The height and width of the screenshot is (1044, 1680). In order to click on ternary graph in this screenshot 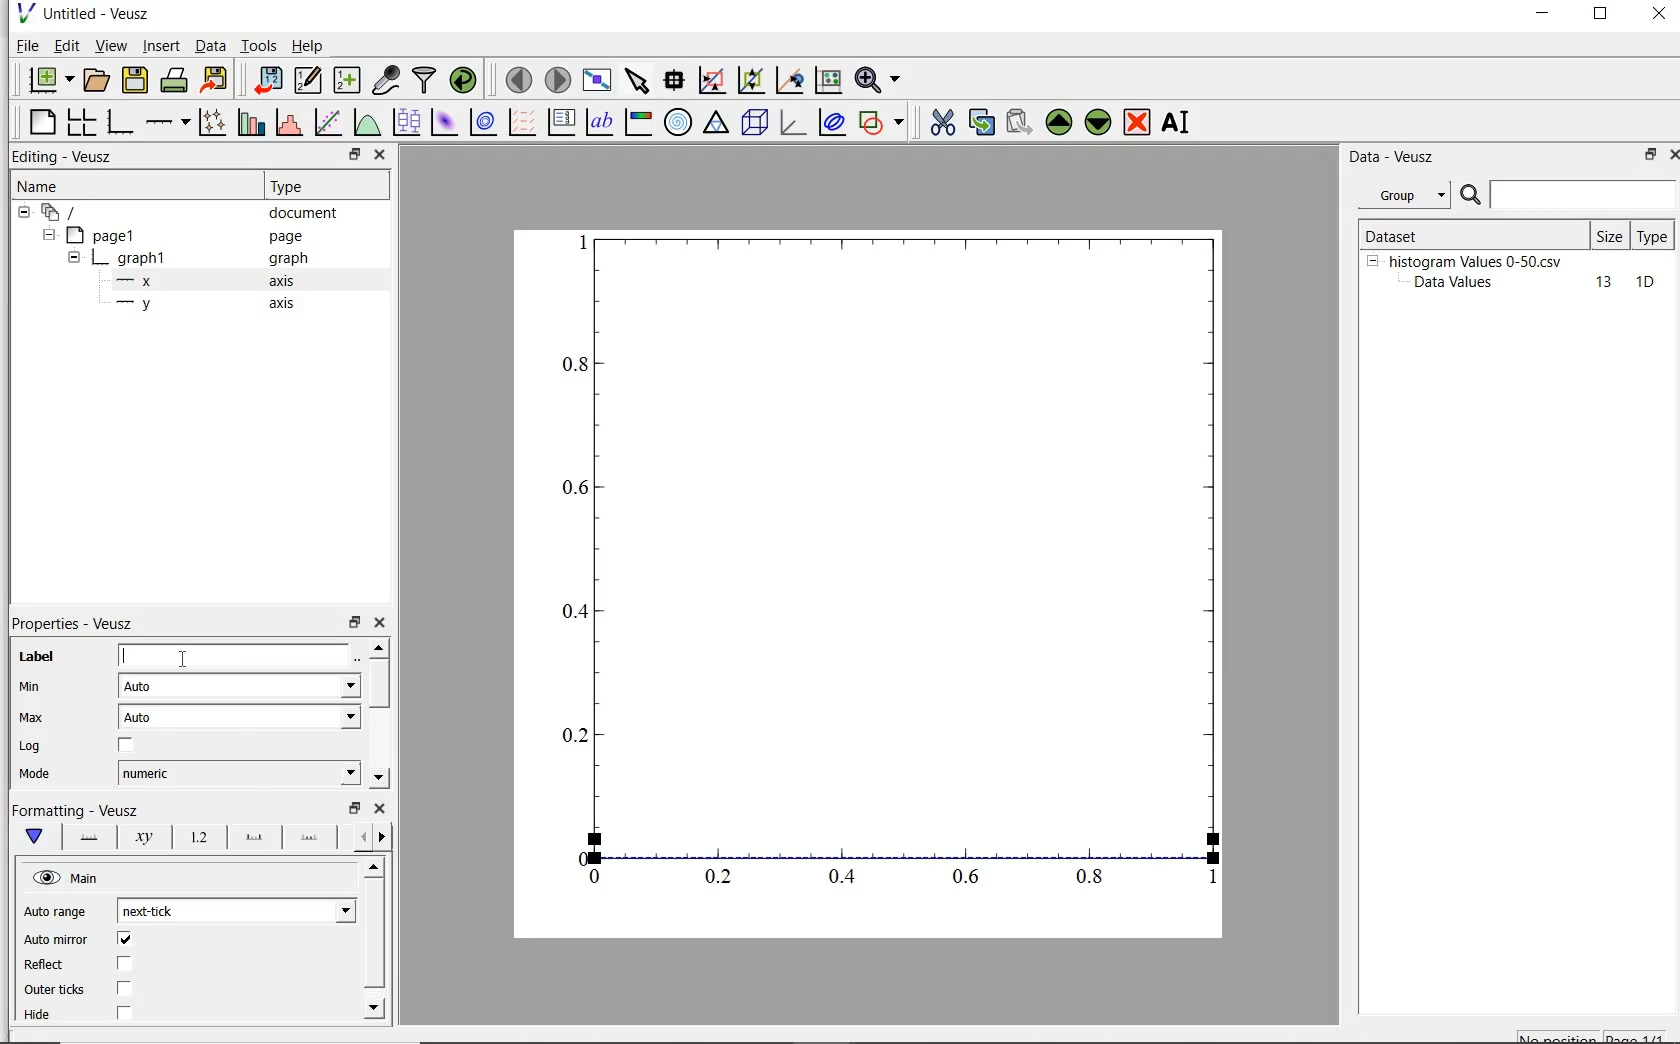, I will do `click(717, 124)`.